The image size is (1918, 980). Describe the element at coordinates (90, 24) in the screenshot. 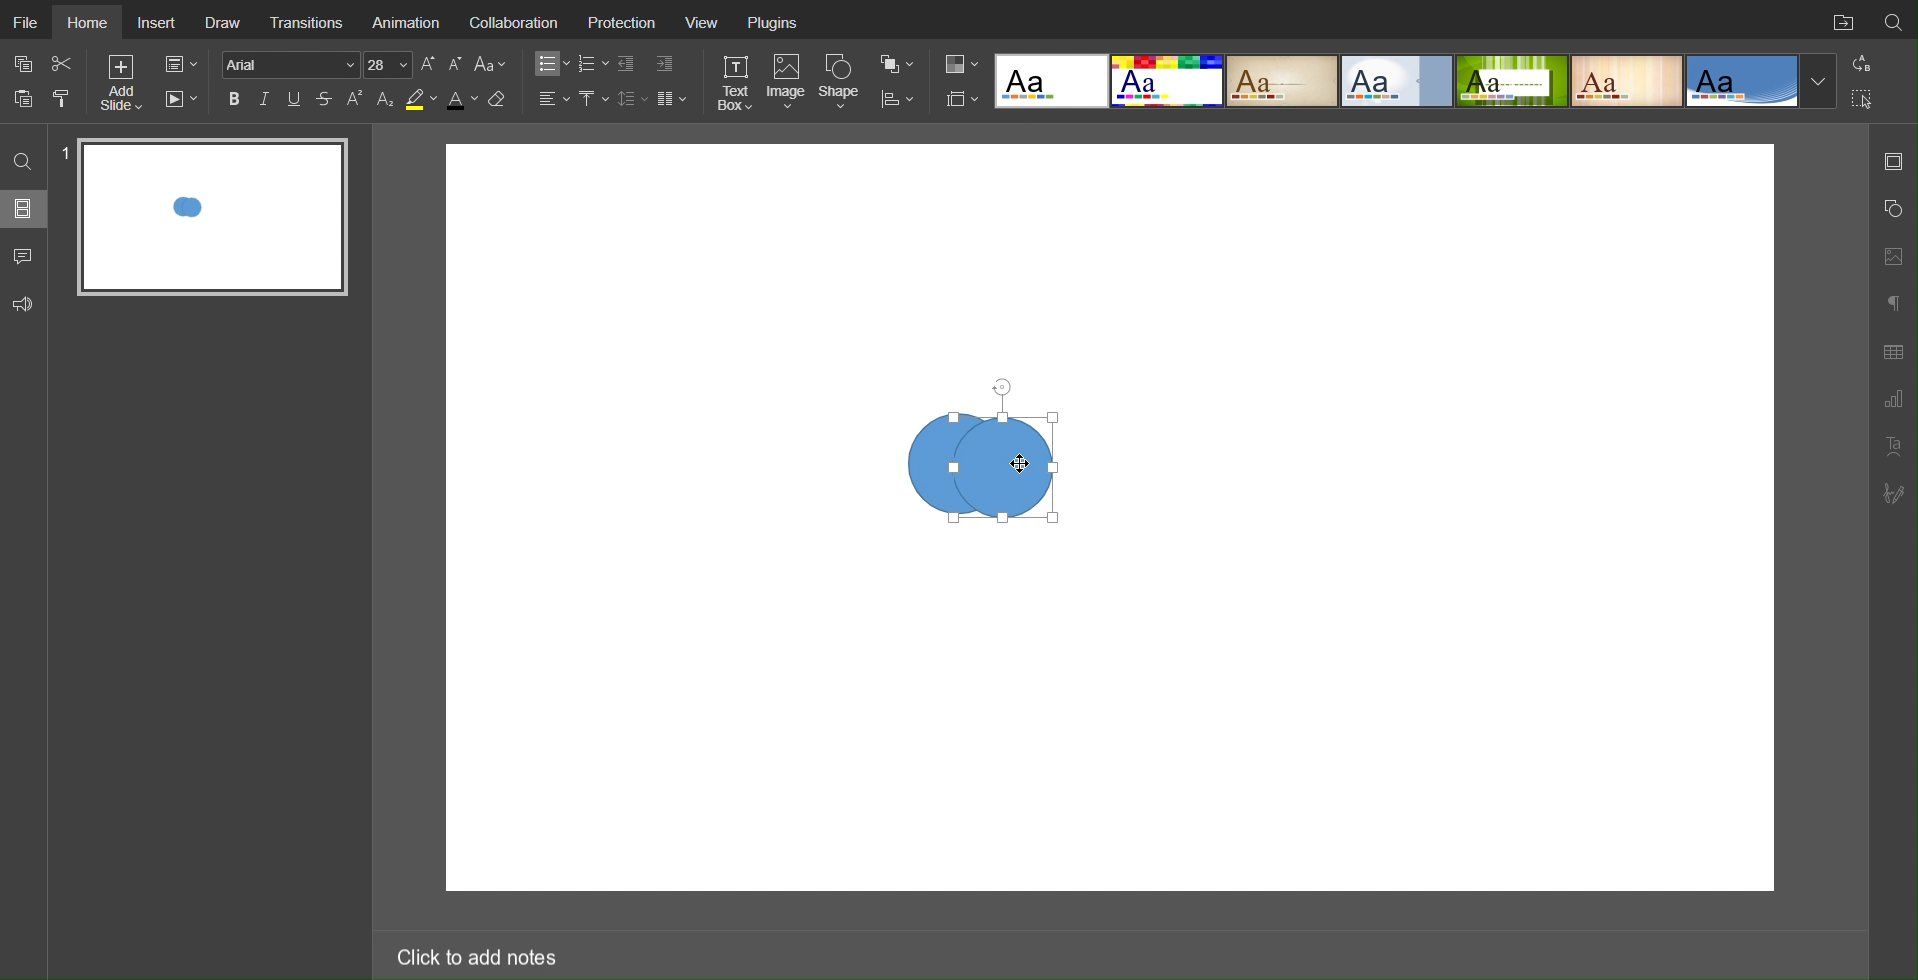

I see `Home` at that location.